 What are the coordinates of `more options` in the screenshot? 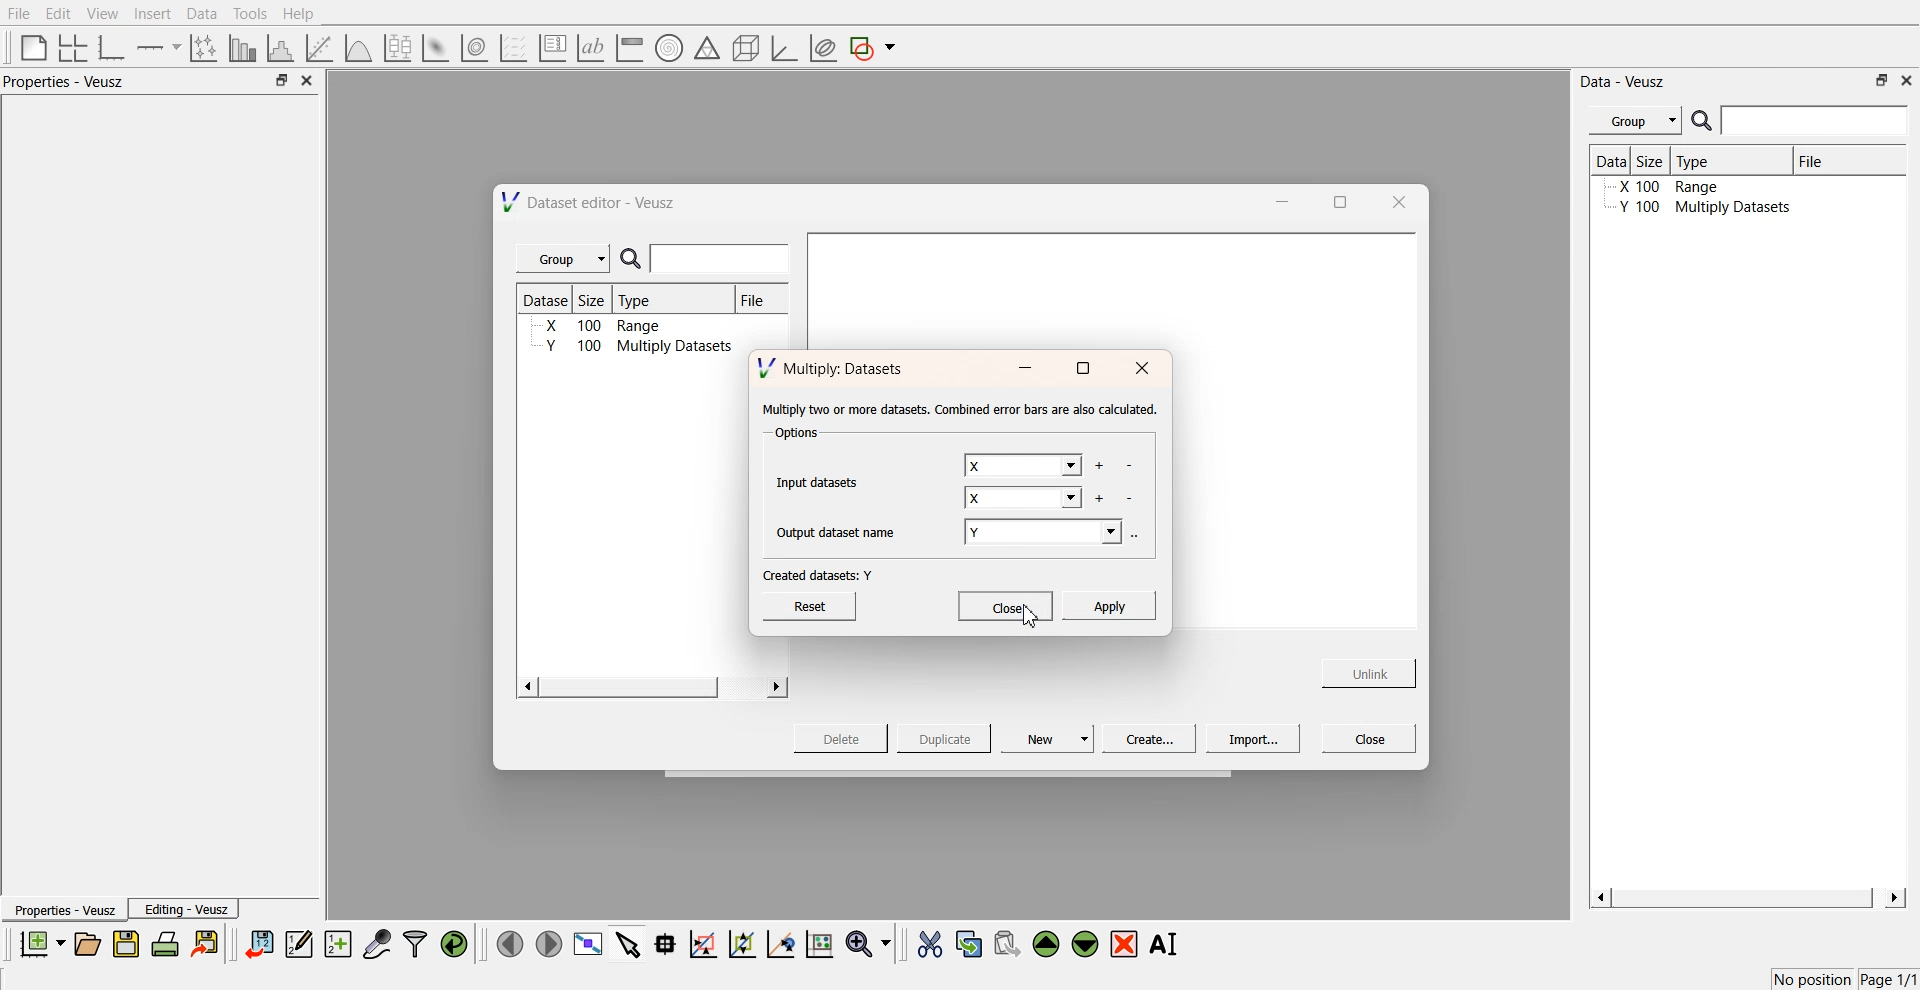 It's located at (1140, 534).